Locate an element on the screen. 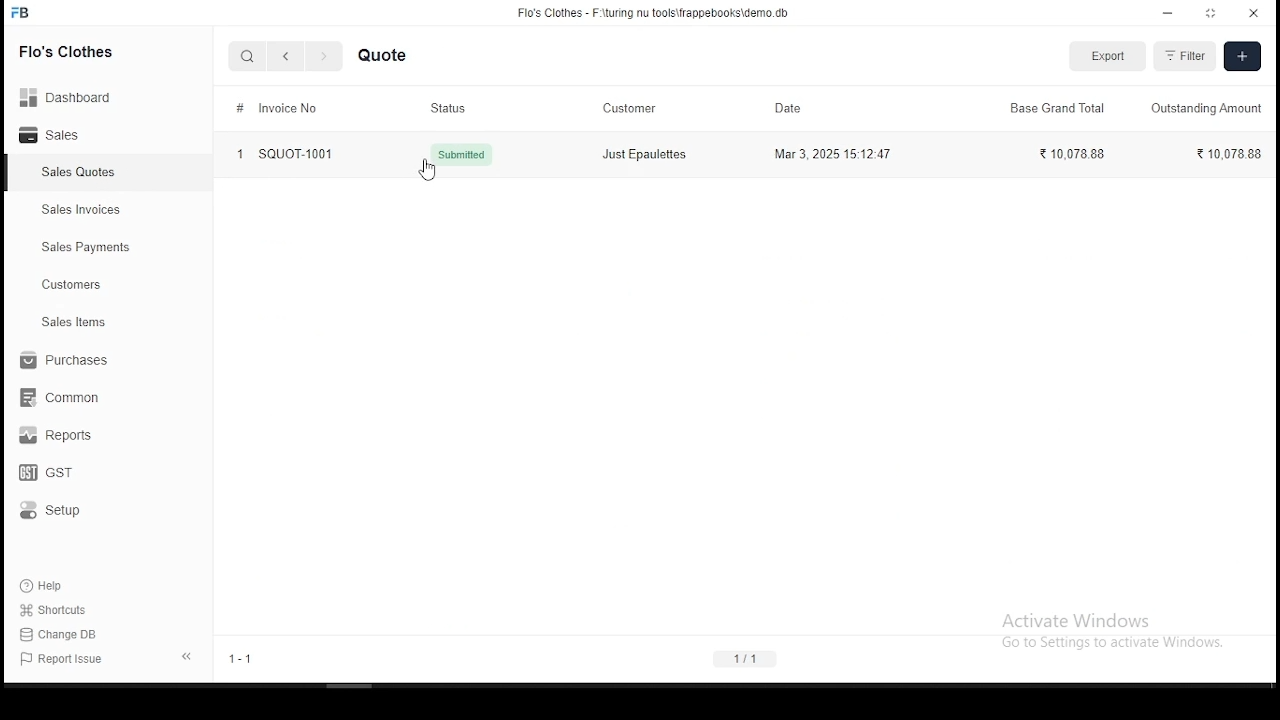  status is located at coordinates (454, 111).